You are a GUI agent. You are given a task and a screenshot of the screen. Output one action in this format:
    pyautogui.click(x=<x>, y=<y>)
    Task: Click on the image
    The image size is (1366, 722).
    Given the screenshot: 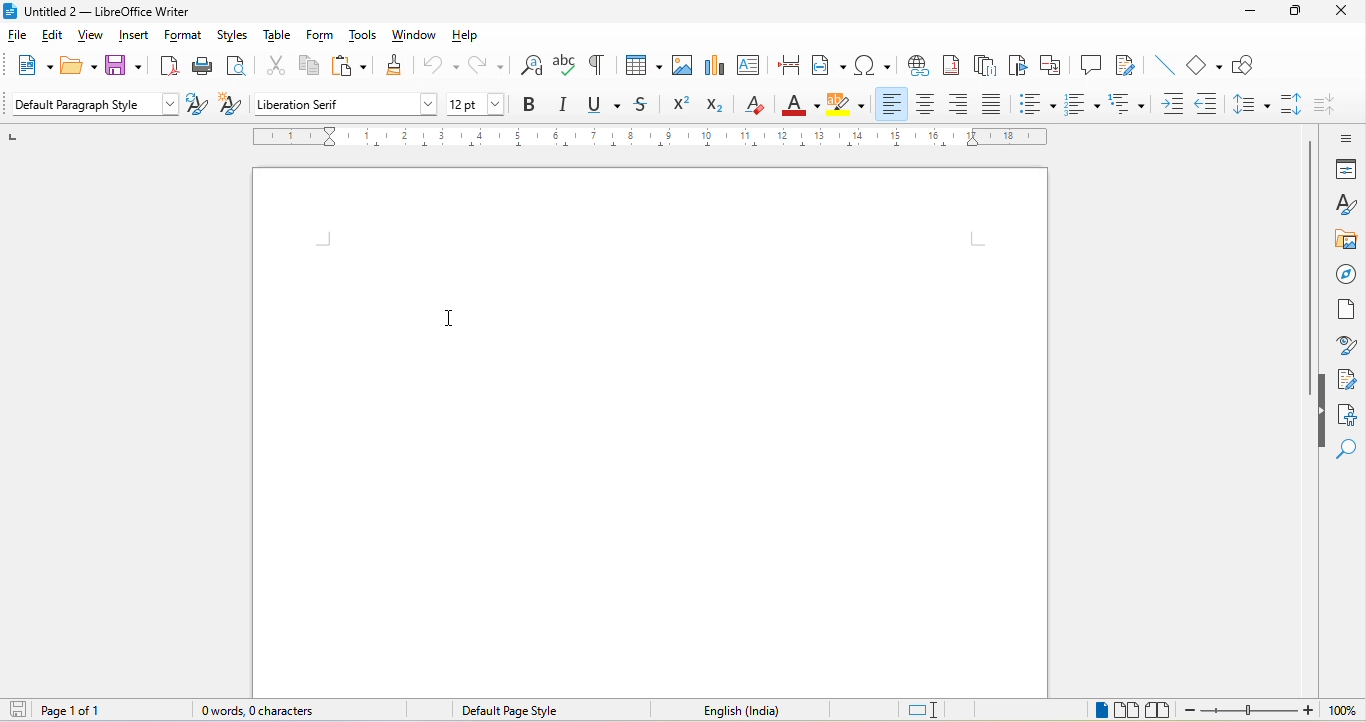 What is the action you would take?
    pyautogui.click(x=685, y=67)
    